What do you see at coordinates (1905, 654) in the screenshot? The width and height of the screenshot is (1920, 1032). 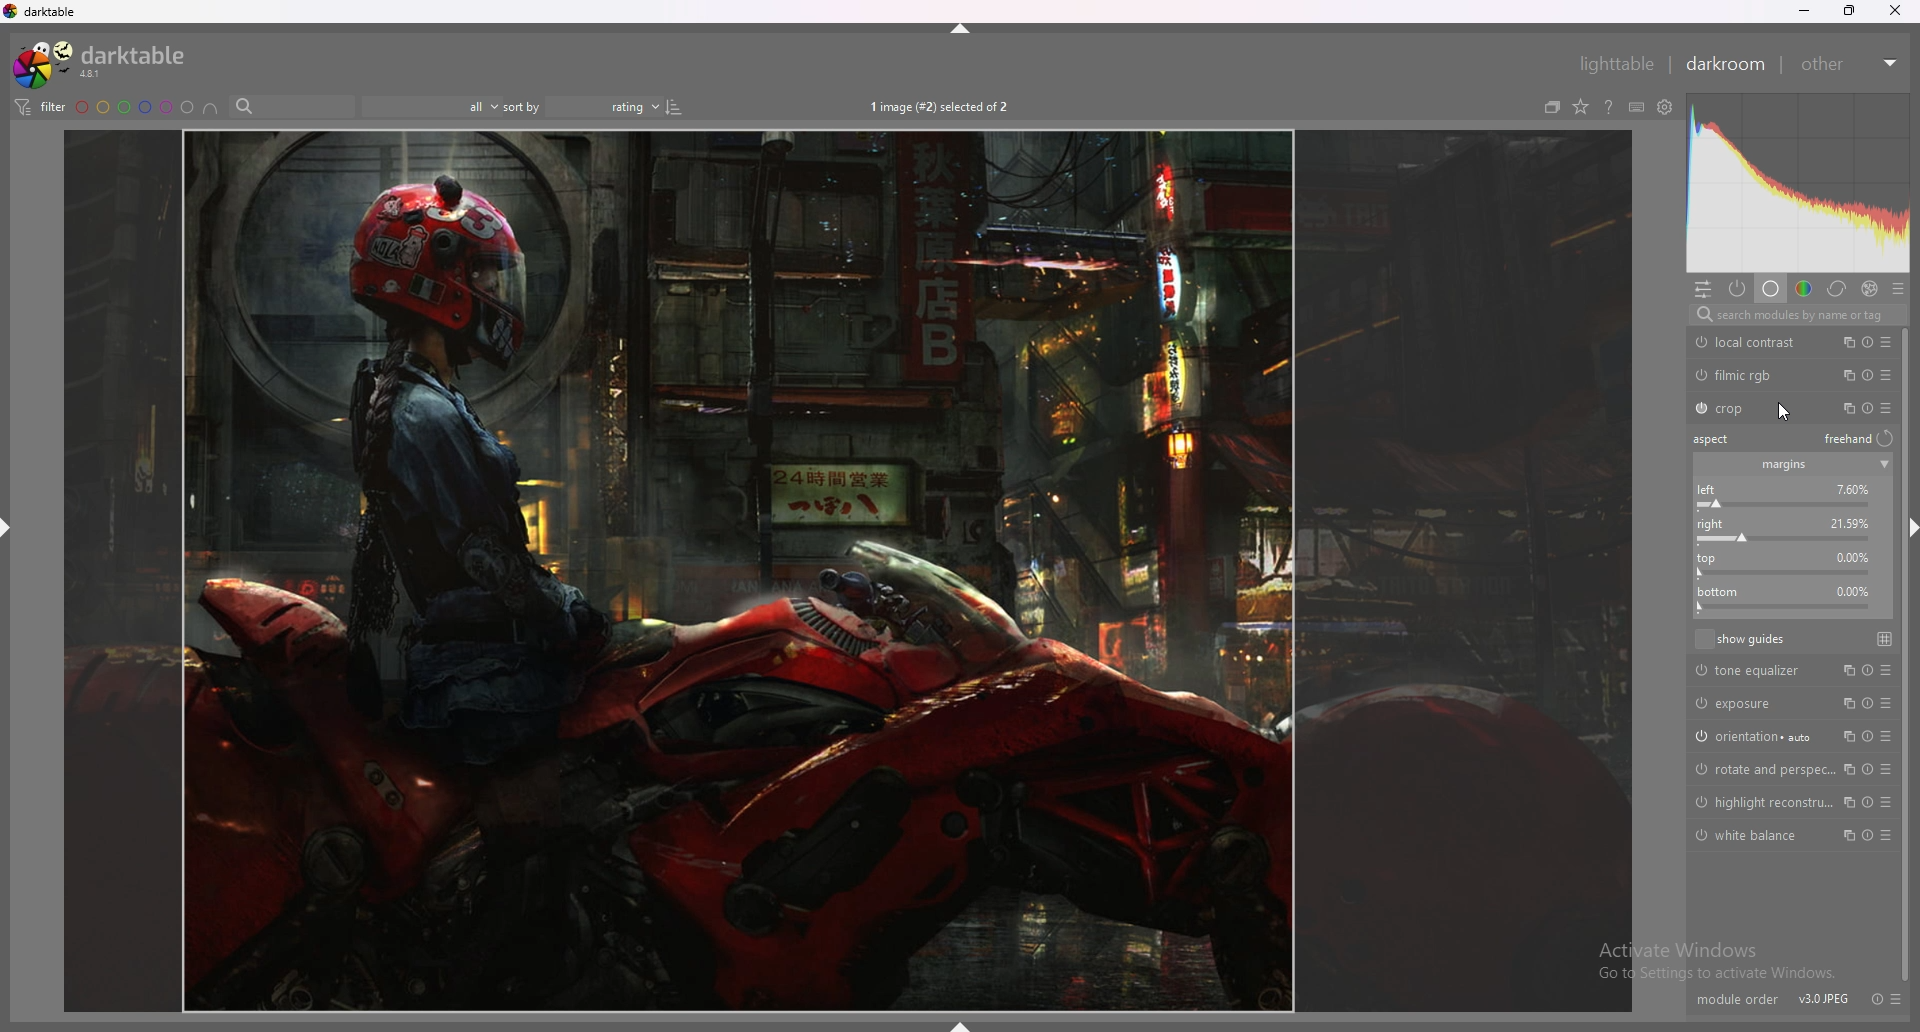 I see `scroll bar` at bounding box center [1905, 654].